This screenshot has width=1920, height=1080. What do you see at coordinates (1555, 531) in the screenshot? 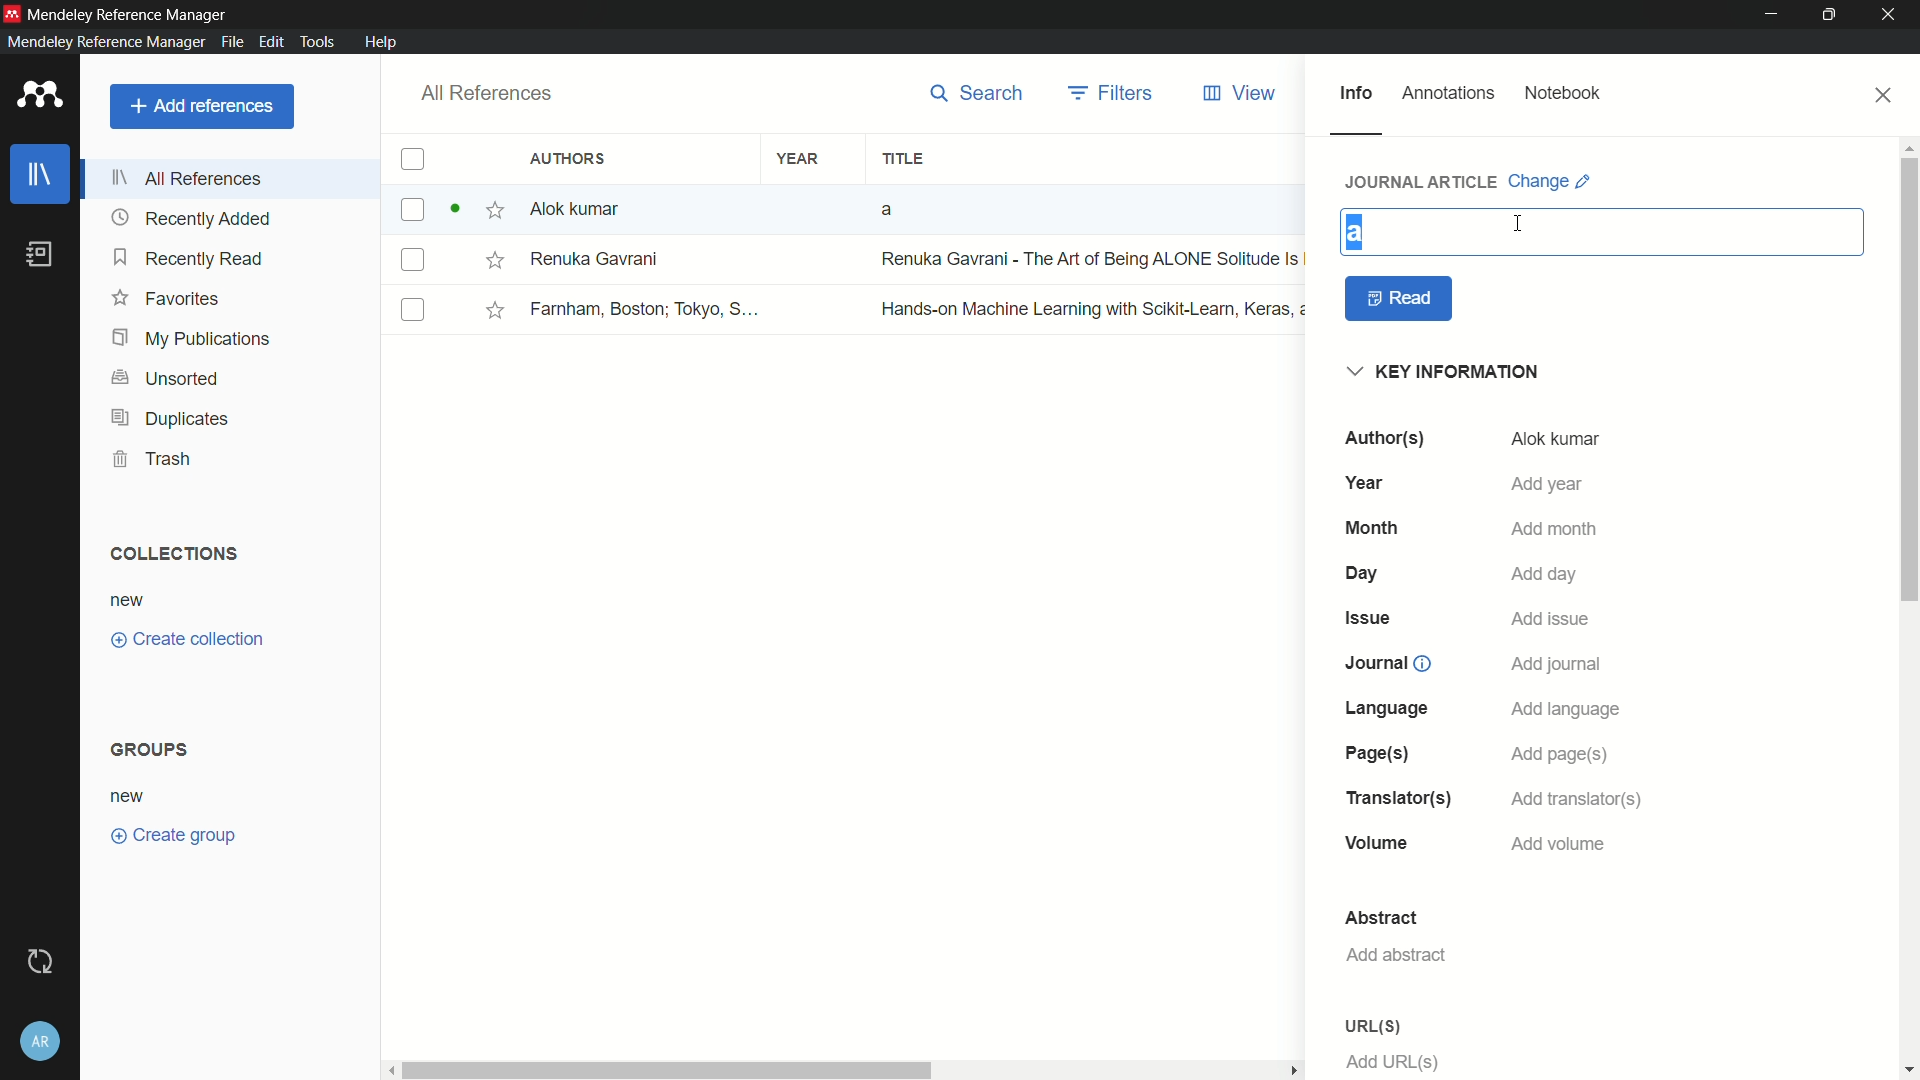
I see `add month` at bounding box center [1555, 531].